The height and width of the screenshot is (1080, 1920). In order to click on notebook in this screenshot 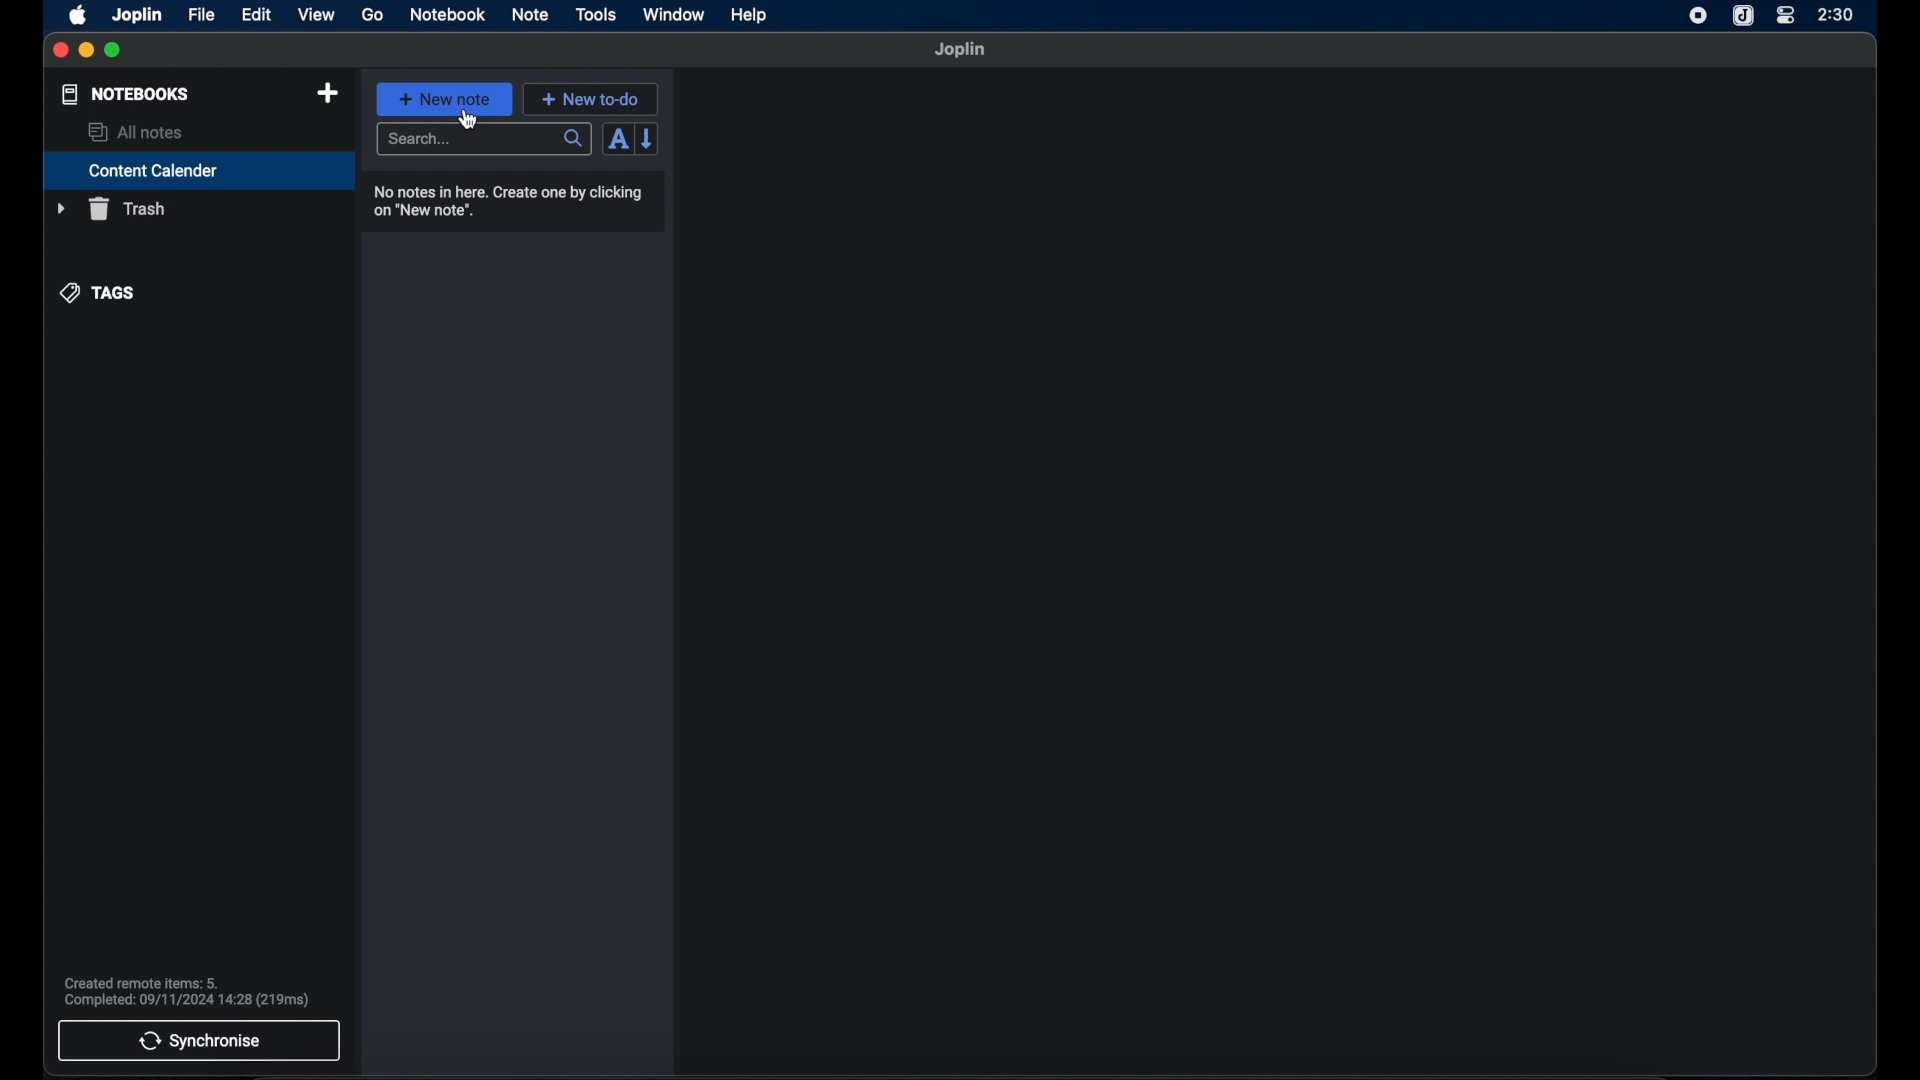, I will do `click(446, 14)`.